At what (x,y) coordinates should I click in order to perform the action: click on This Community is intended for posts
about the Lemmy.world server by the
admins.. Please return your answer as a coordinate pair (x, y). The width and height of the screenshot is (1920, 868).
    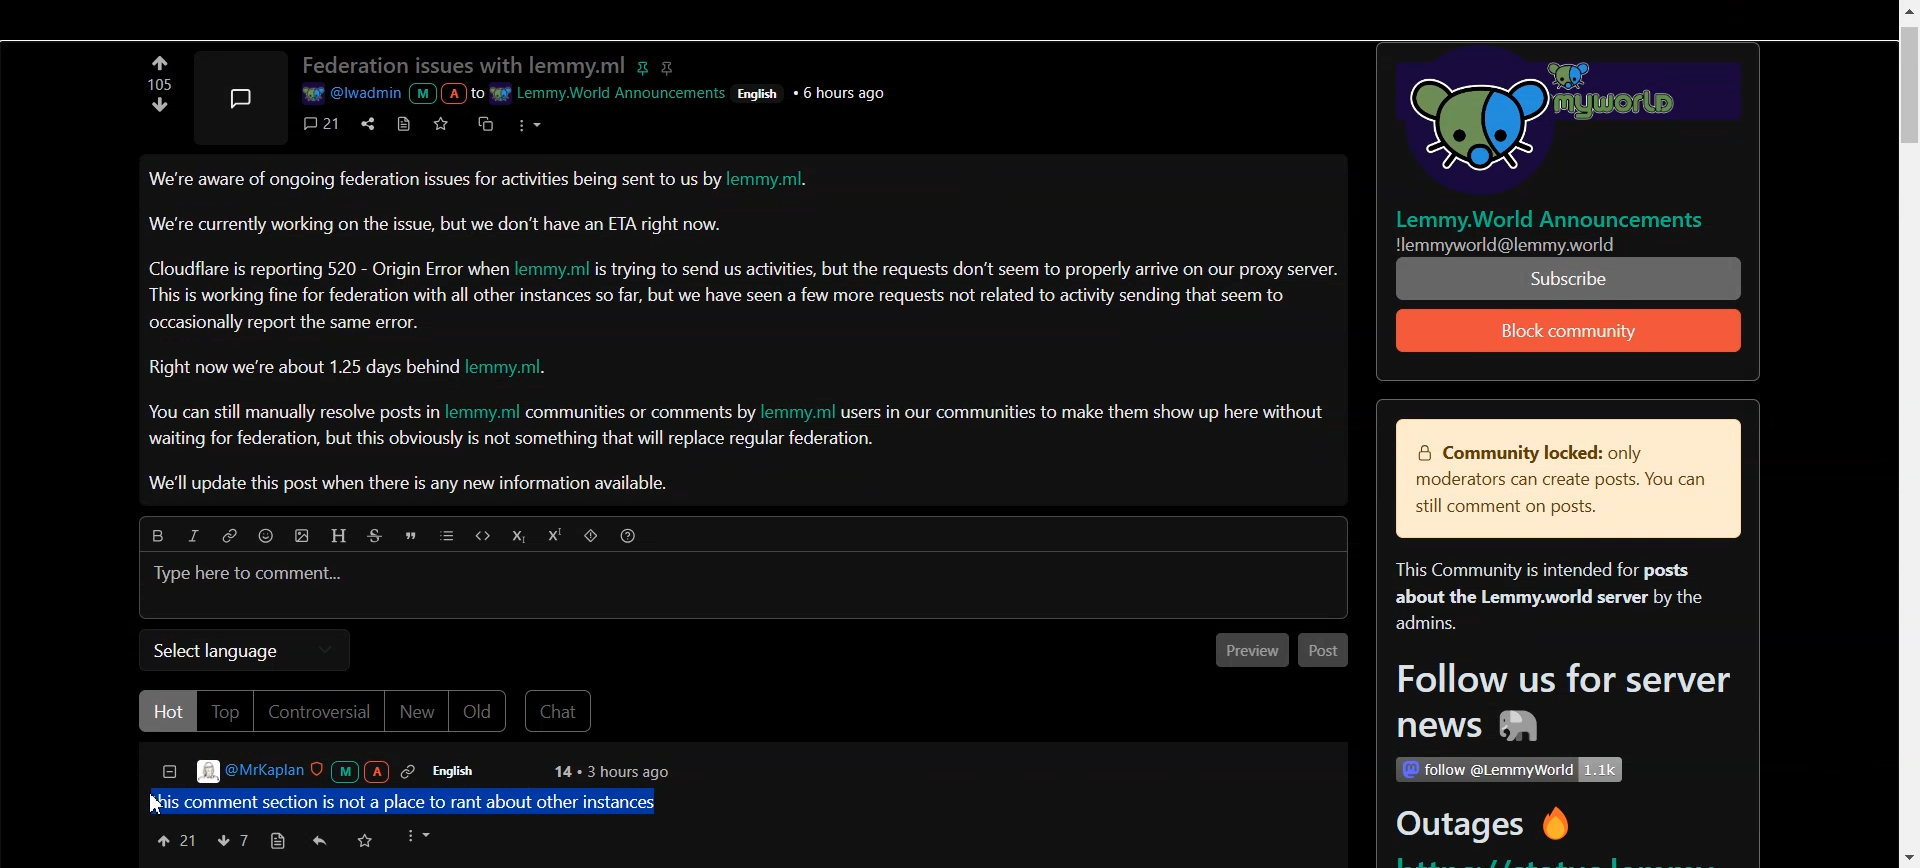
    Looking at the image, I should click on (1540, 598).